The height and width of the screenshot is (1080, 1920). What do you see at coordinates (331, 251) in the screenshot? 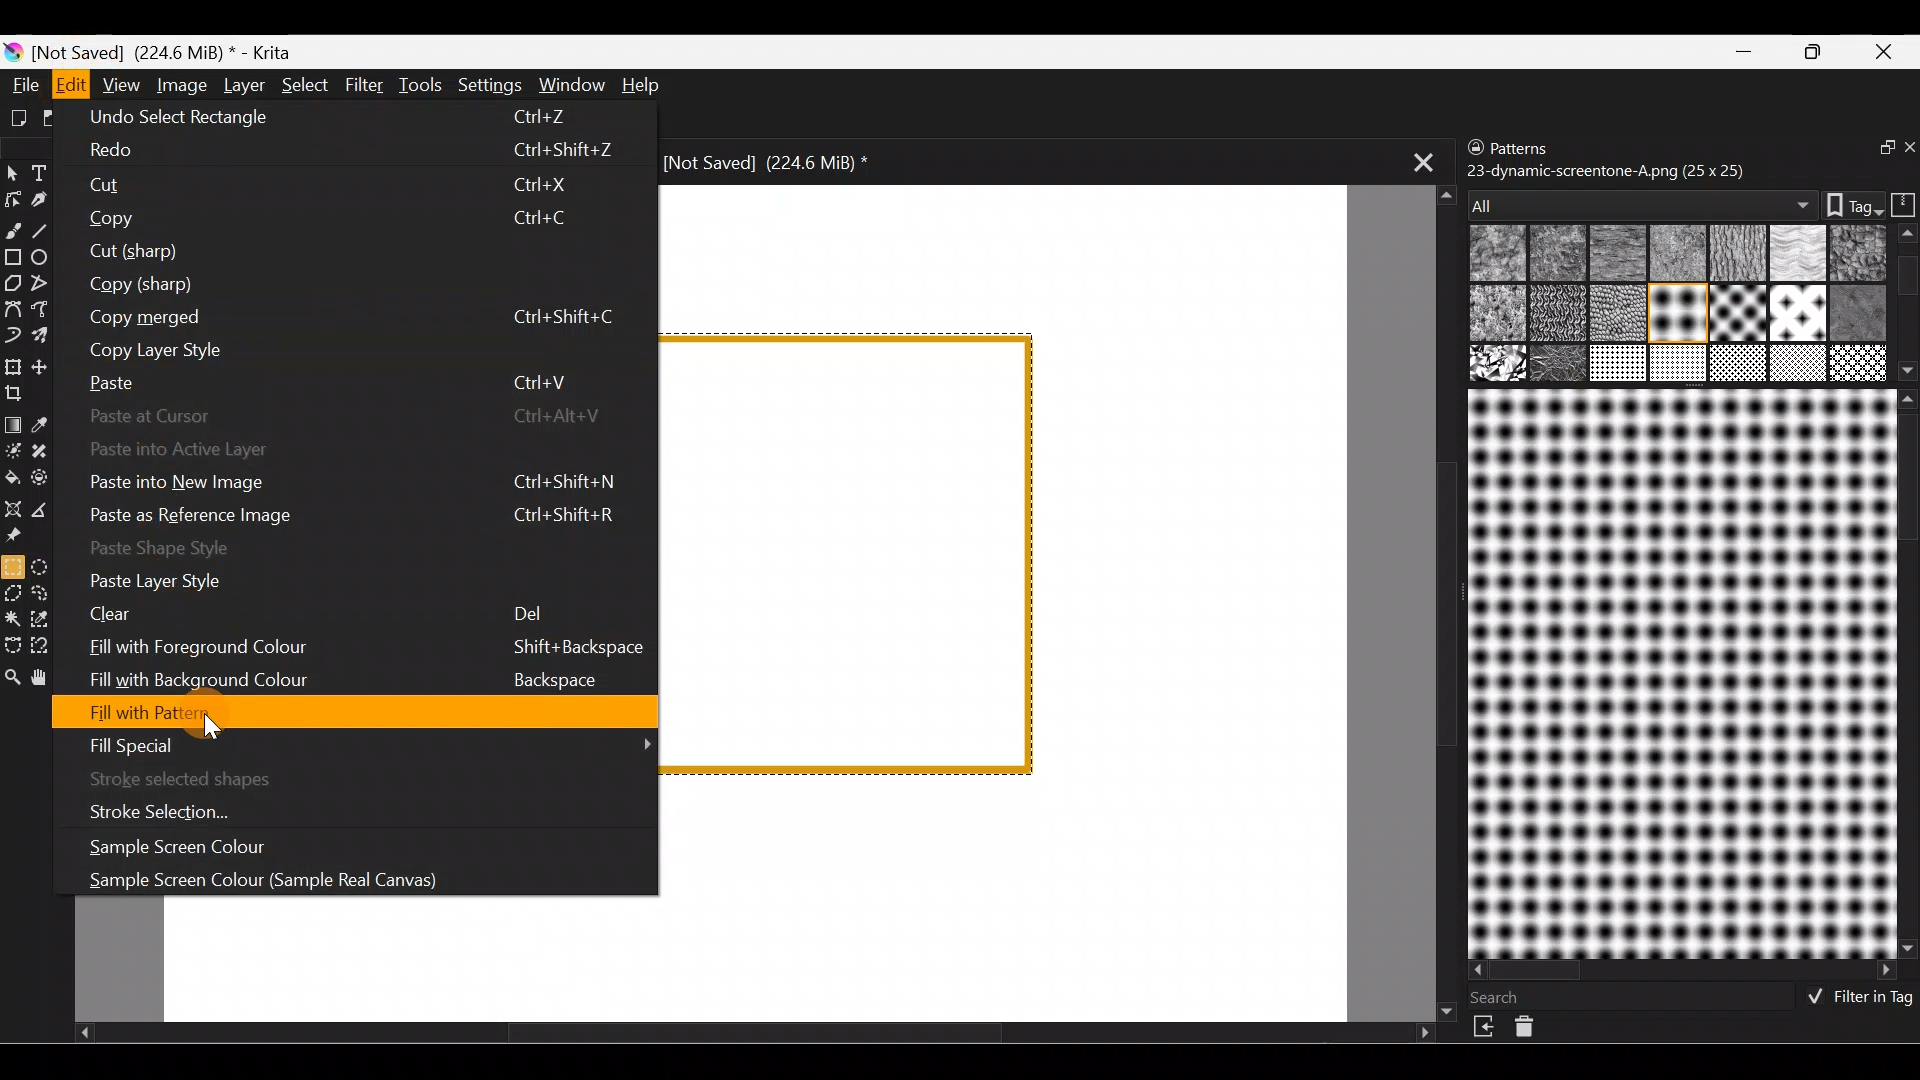
I see `Cut (sharp)` at bounding box center [331, 251].